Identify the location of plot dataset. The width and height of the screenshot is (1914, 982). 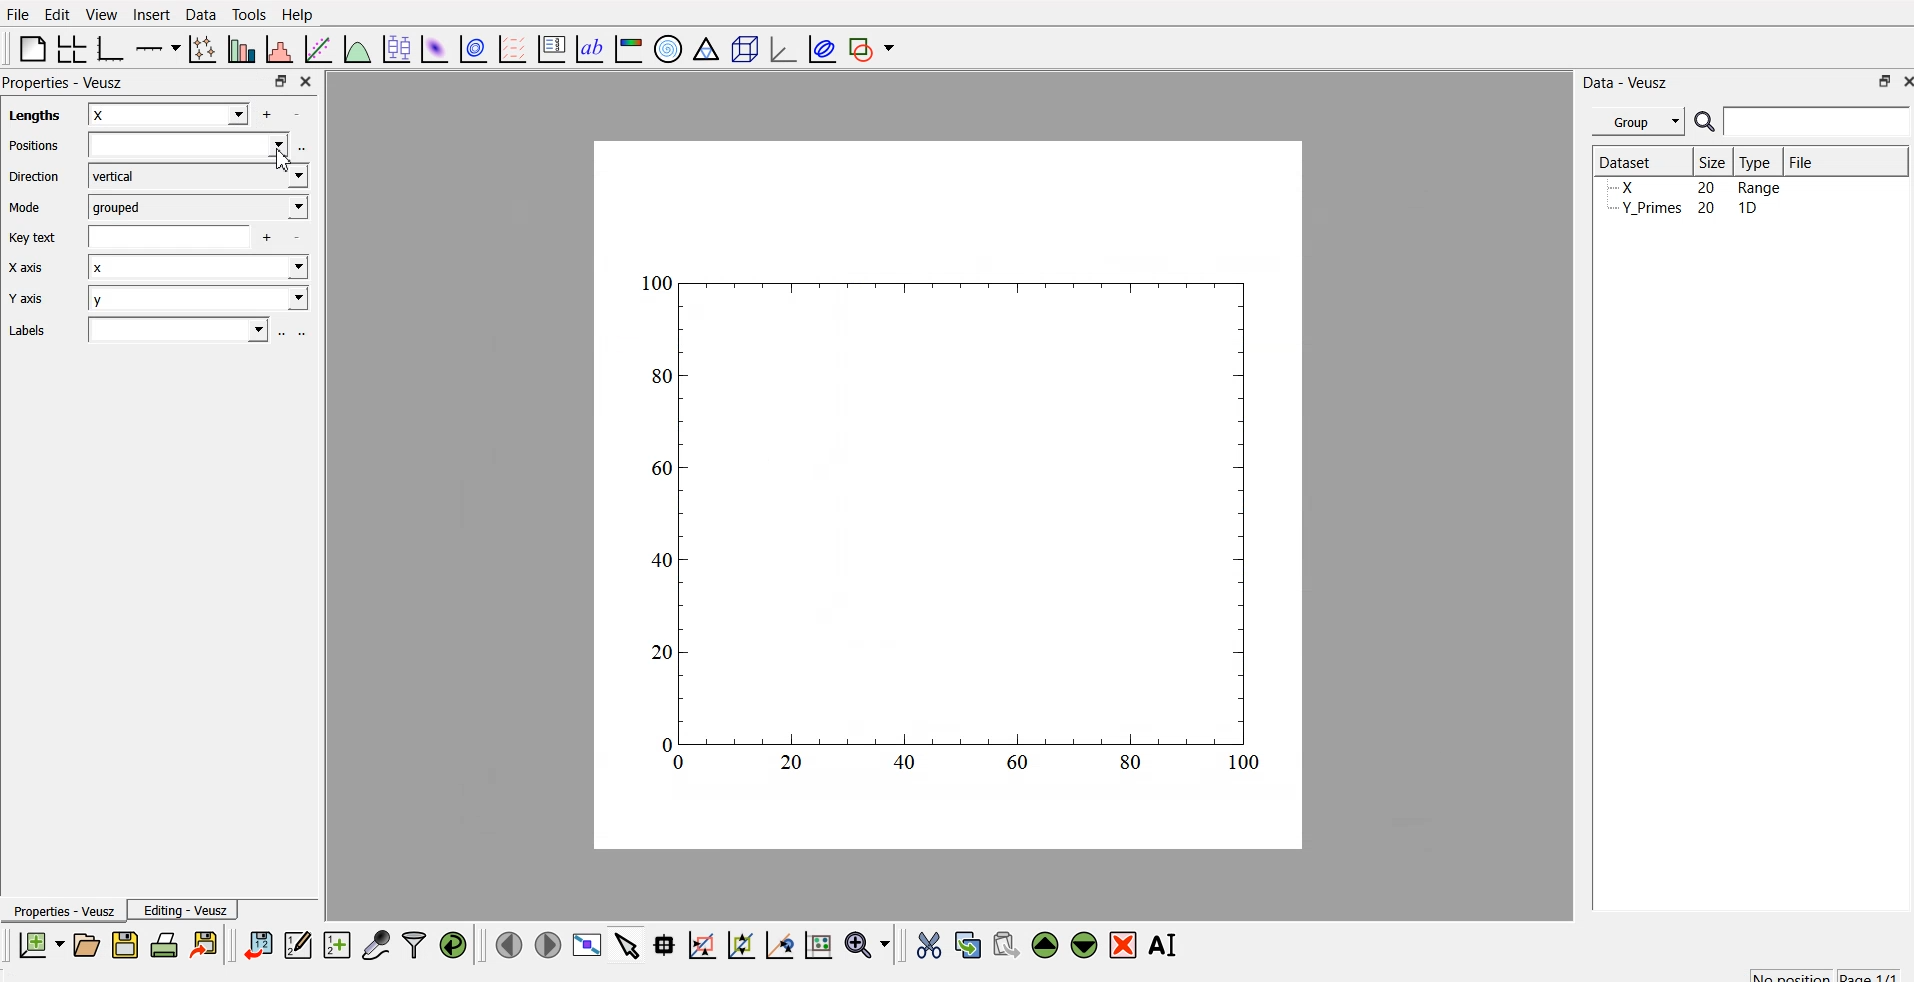
(435, 48).